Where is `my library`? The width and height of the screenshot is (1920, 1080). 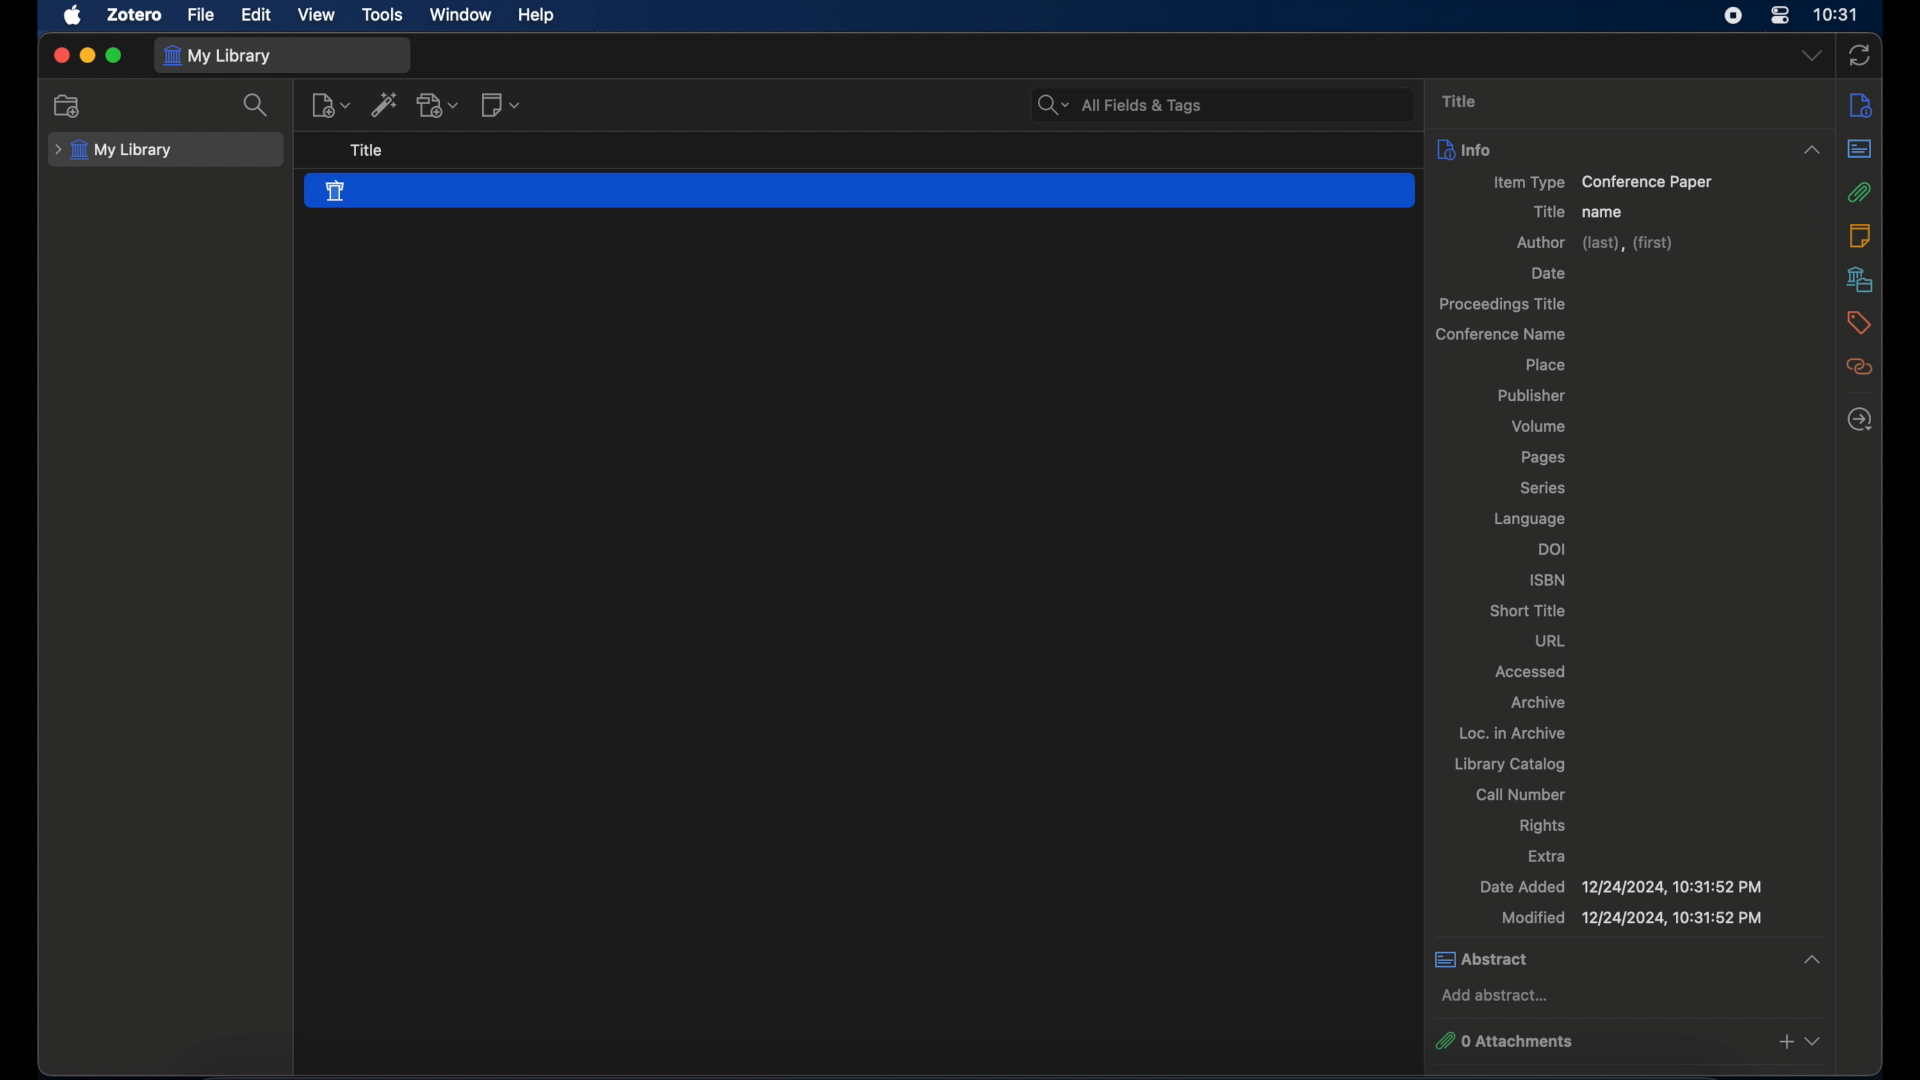
my library is located at coordinates (113, 151).